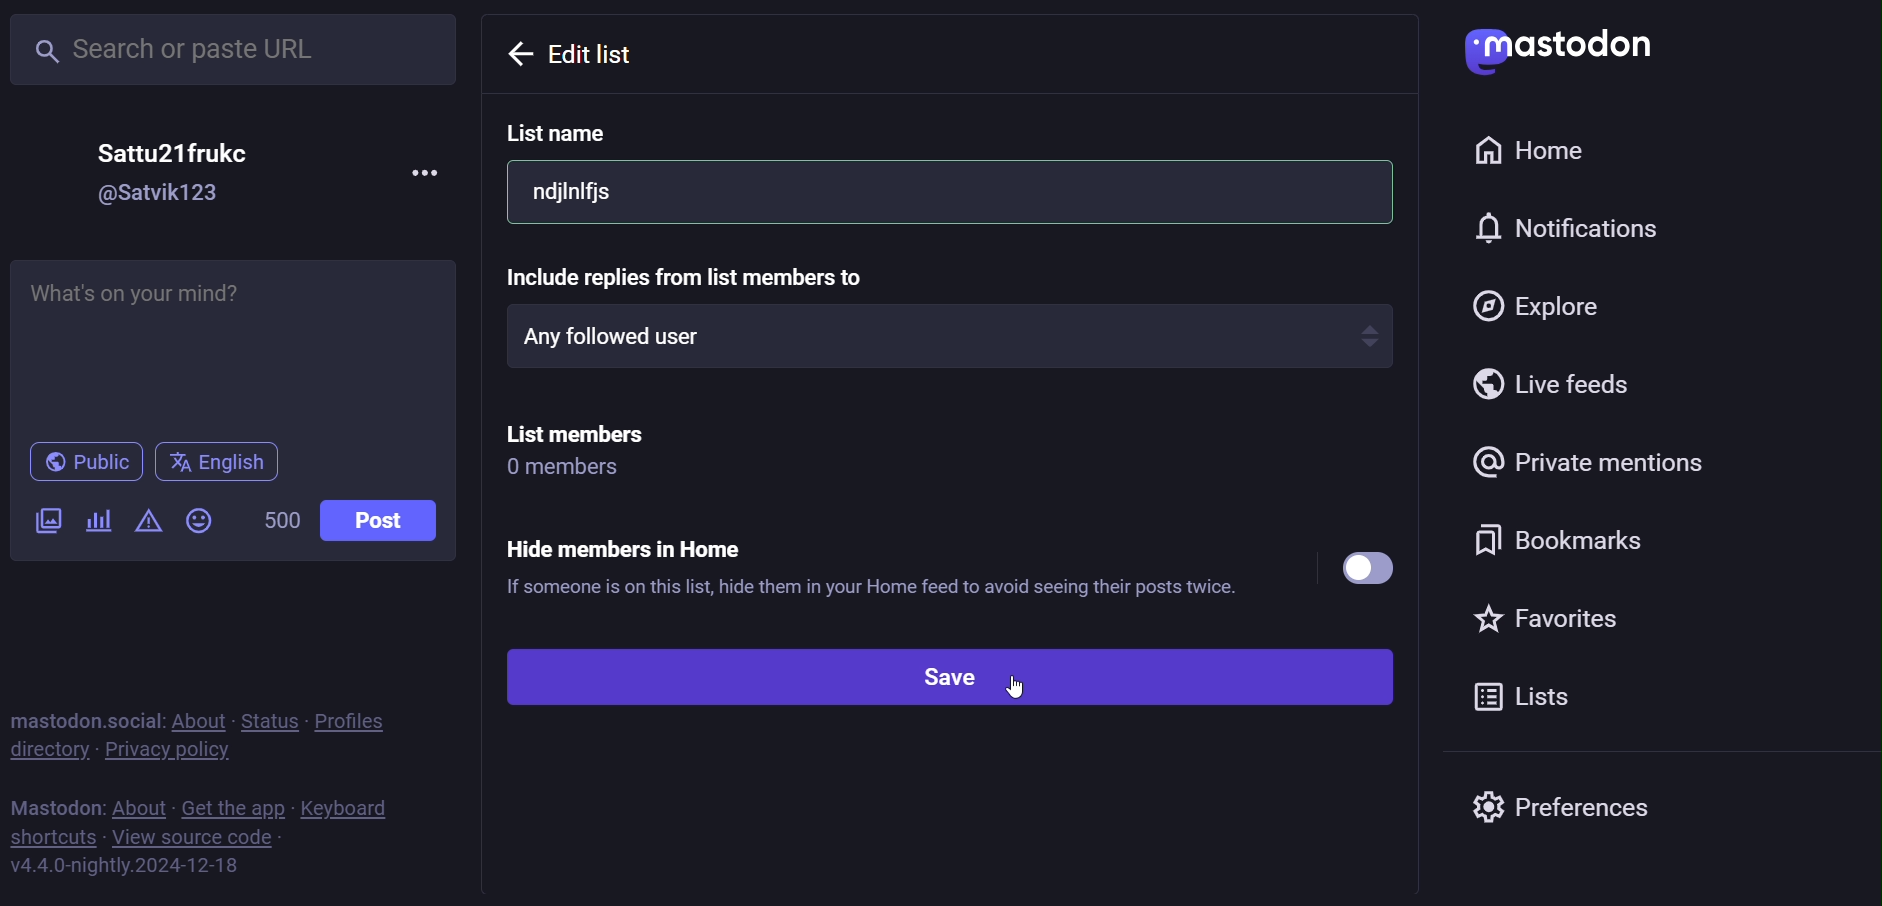 Image resolution: width=1882 pixels, height=906 pixels. Describe the element at coordinates (1562, 619) in the screenshot. I see `favorite` at that location.